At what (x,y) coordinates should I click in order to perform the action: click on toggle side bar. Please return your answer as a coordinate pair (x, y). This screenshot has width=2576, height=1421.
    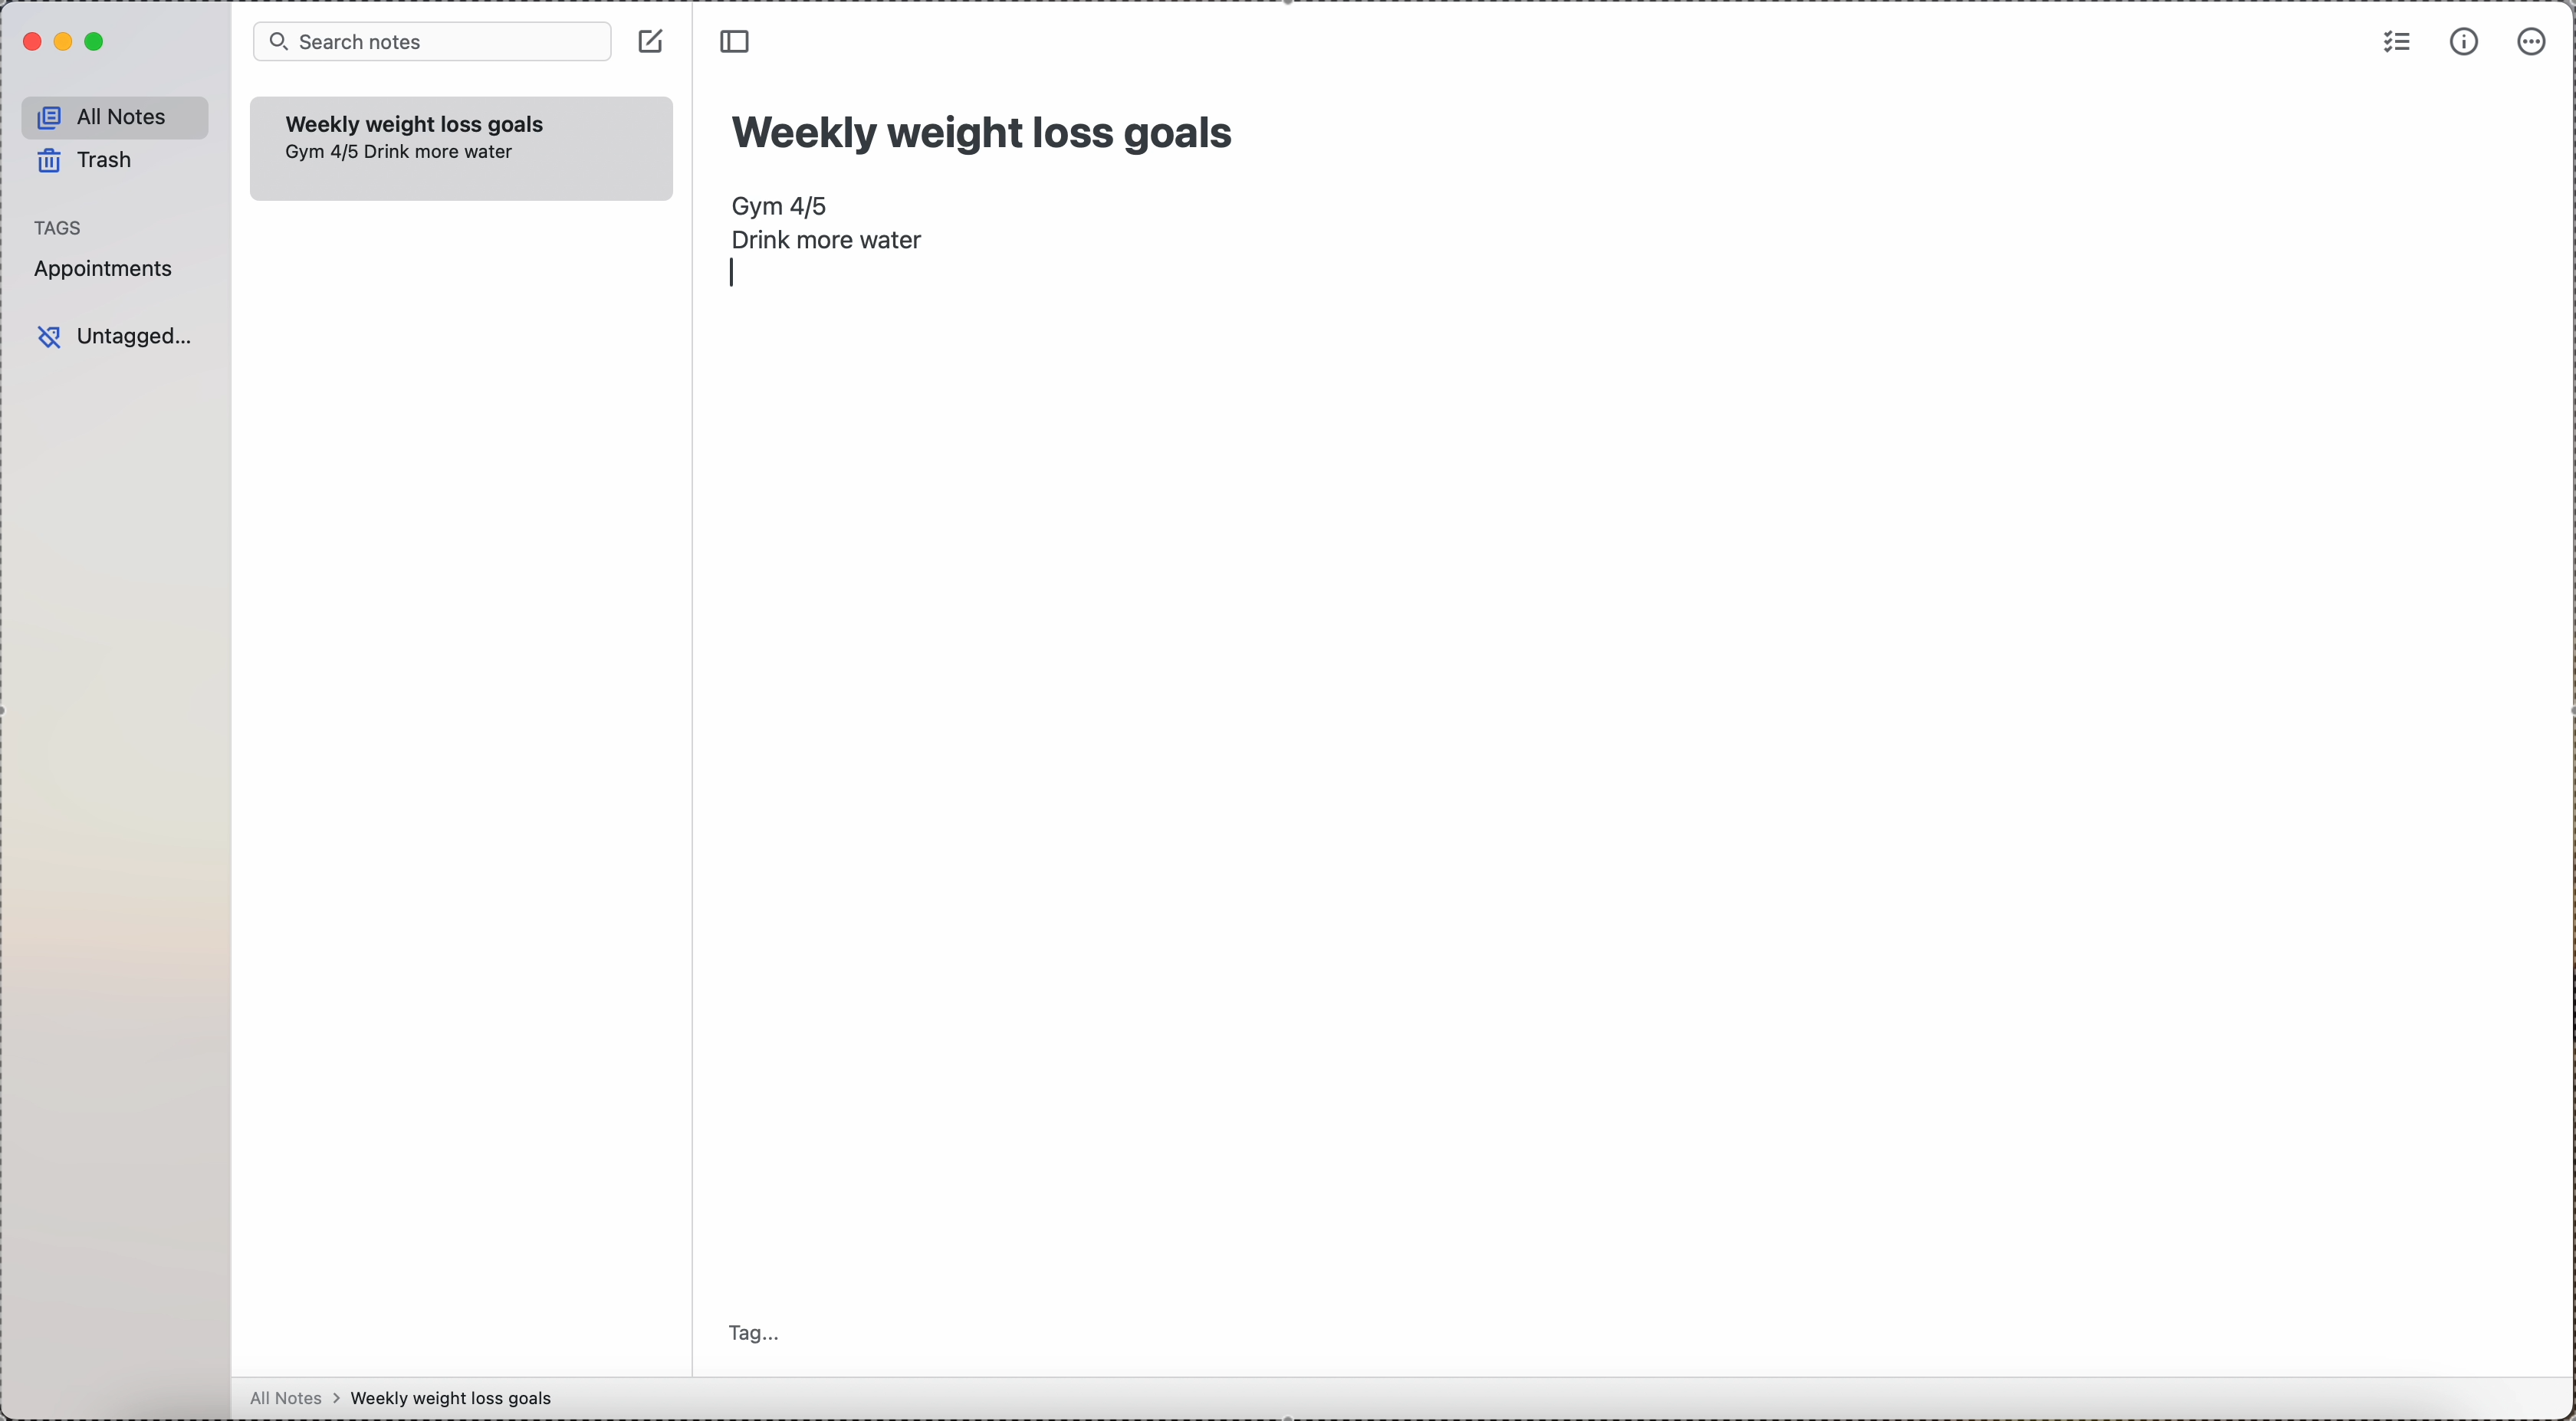
    Looking at the image, I should click on (740, 42).